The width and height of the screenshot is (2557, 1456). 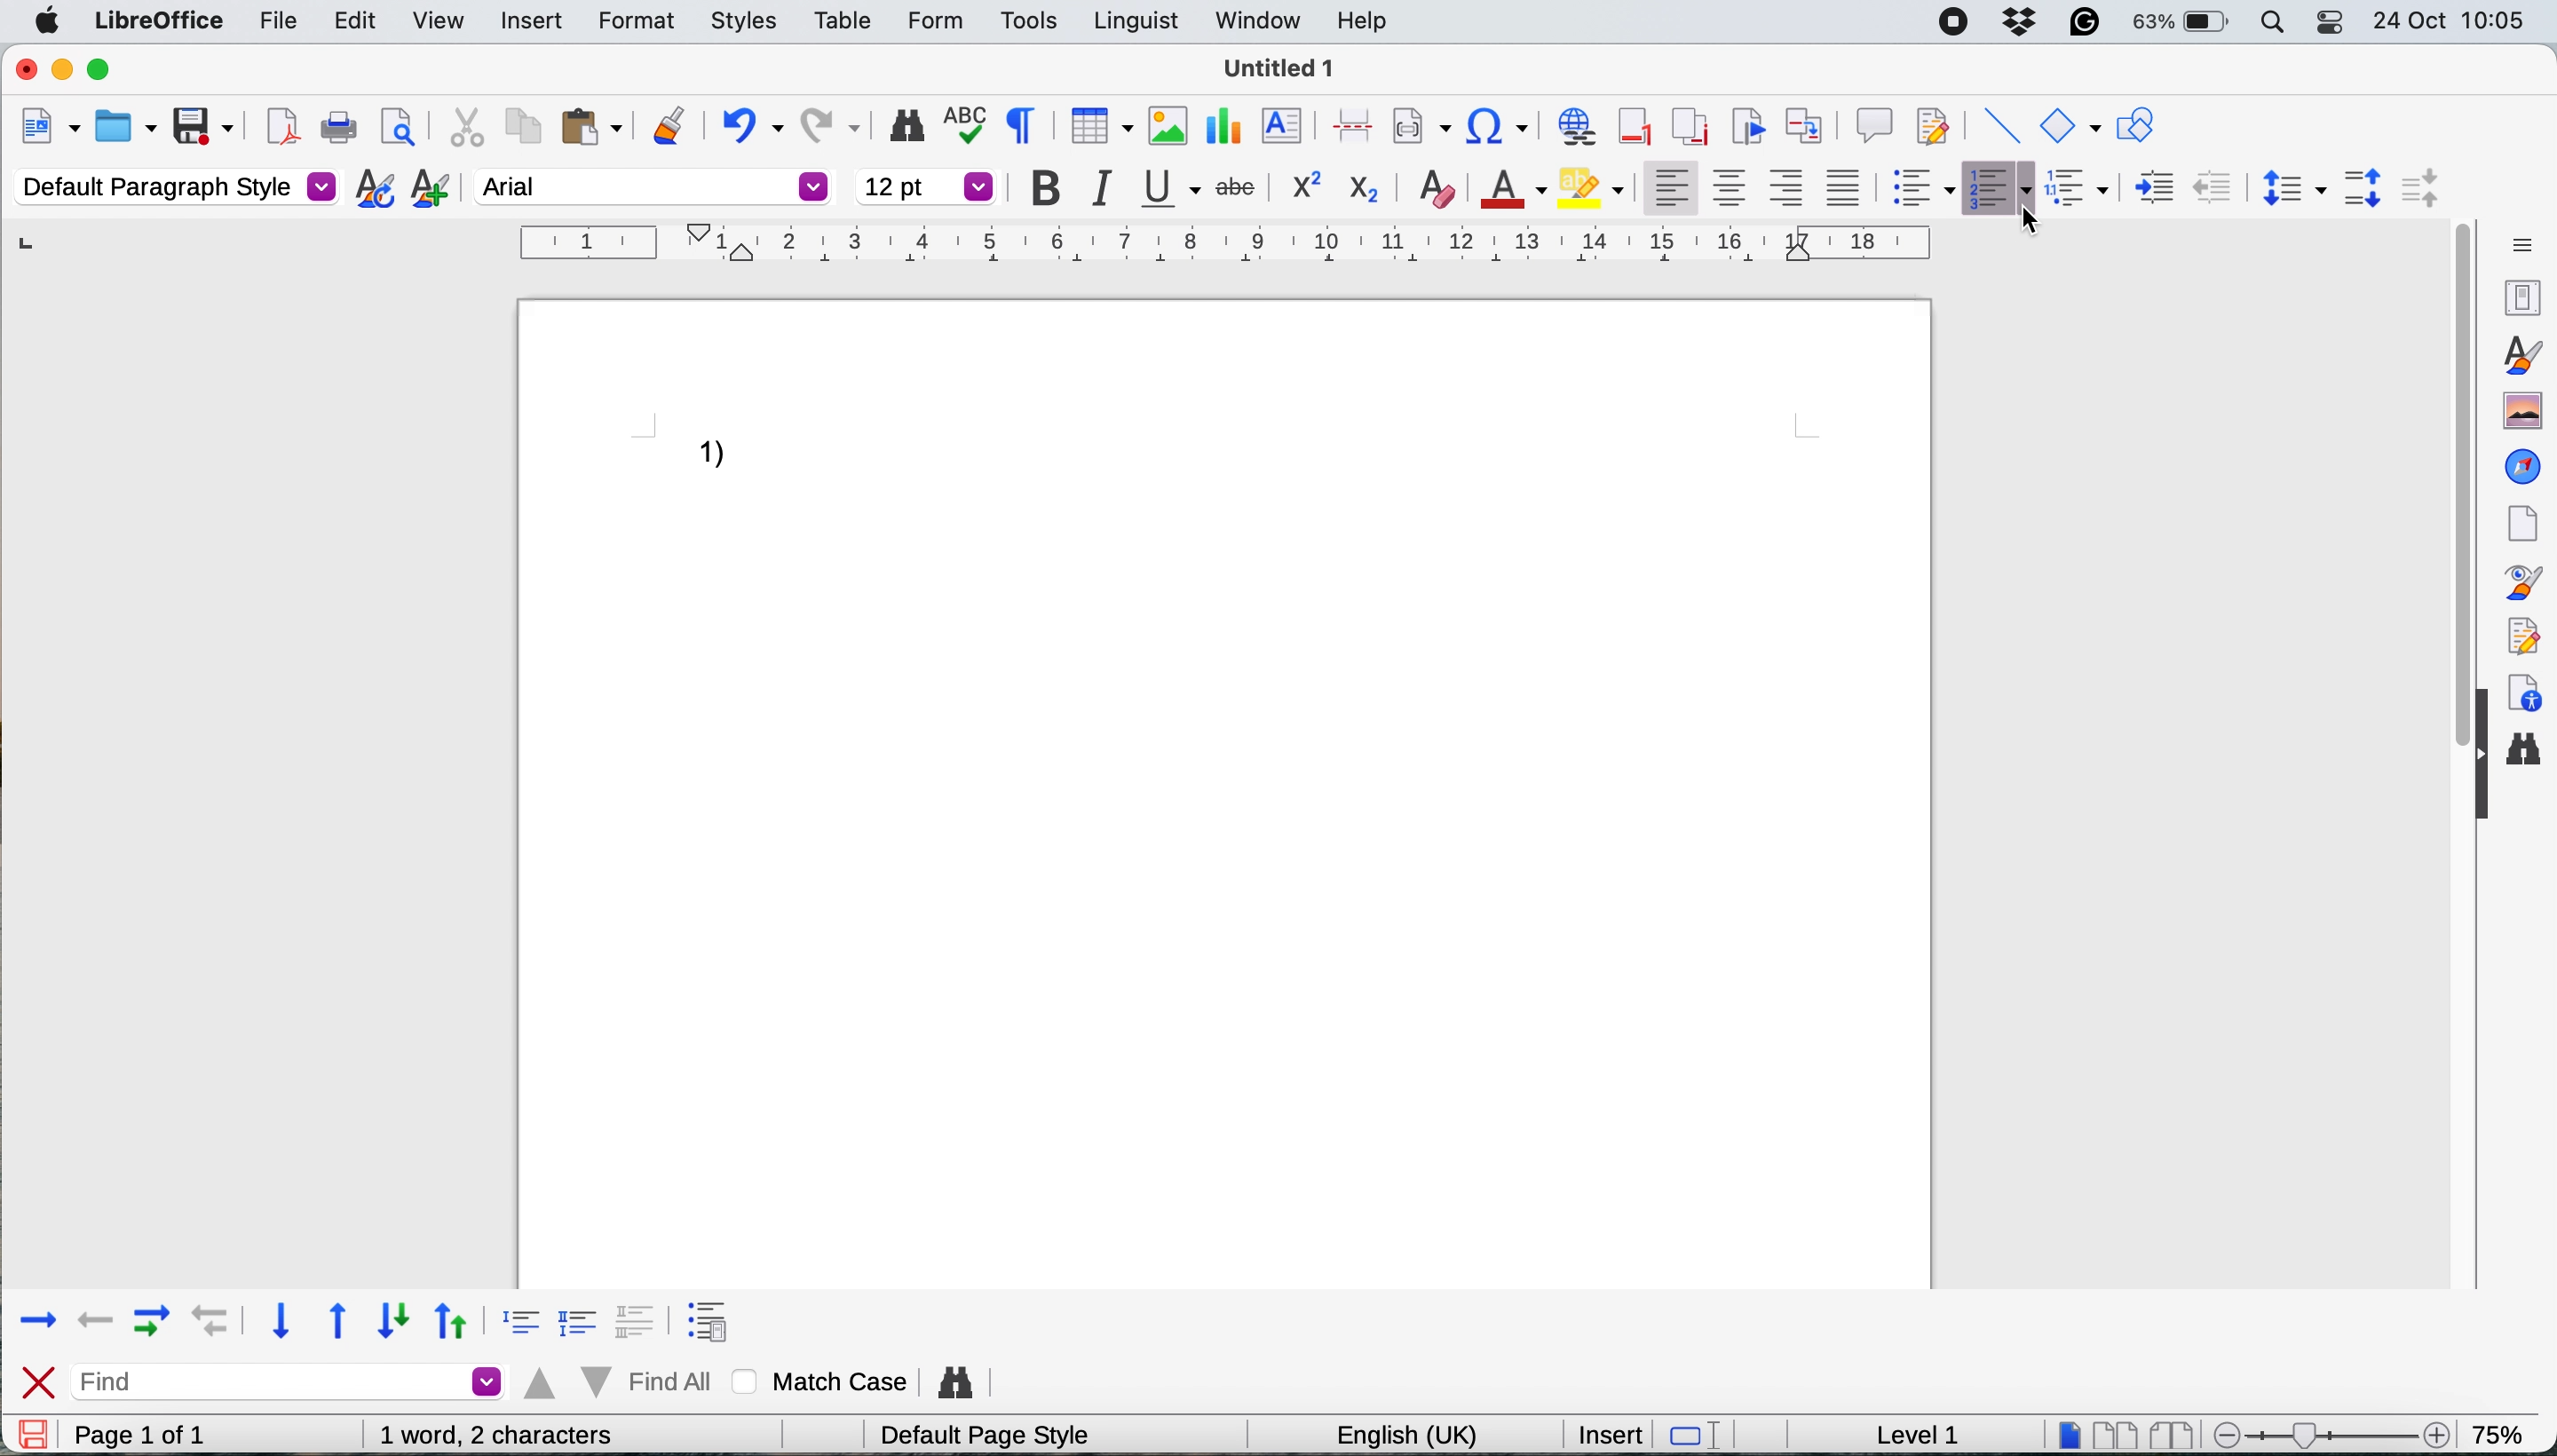 I want to click on formt, so click(x=632, y=23).